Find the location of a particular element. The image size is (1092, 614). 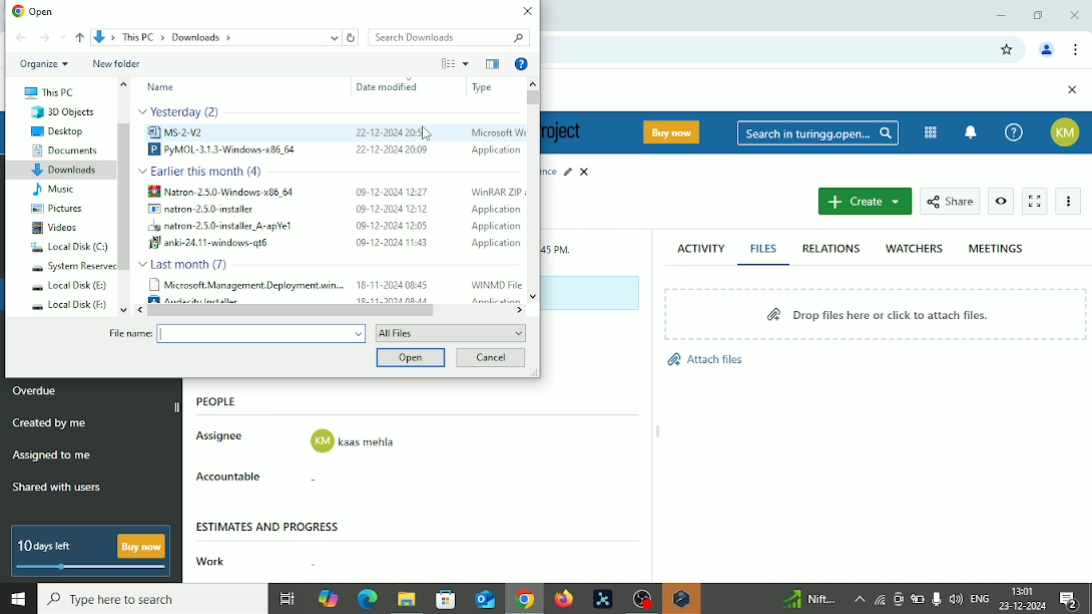

files modified Yesterday (2) is located at coordinates (181, 111).